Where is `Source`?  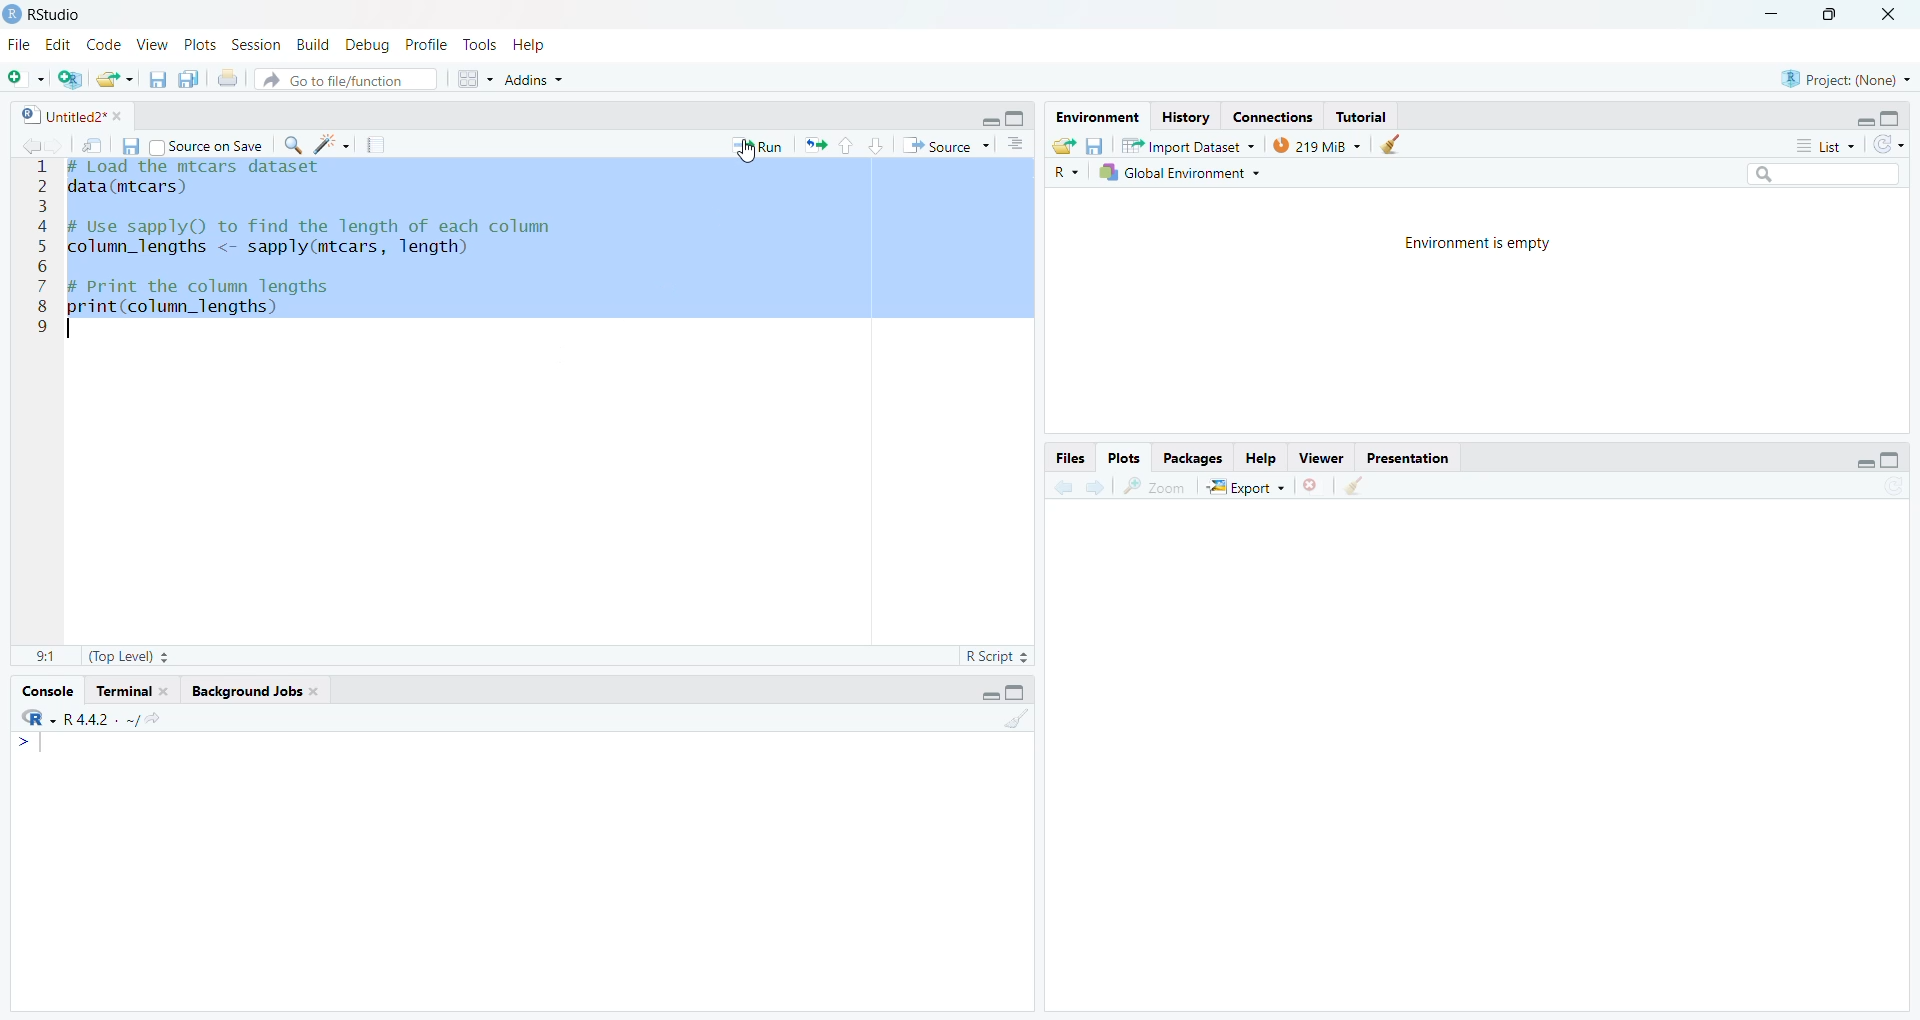
Source is located at coordinates (945, 145).